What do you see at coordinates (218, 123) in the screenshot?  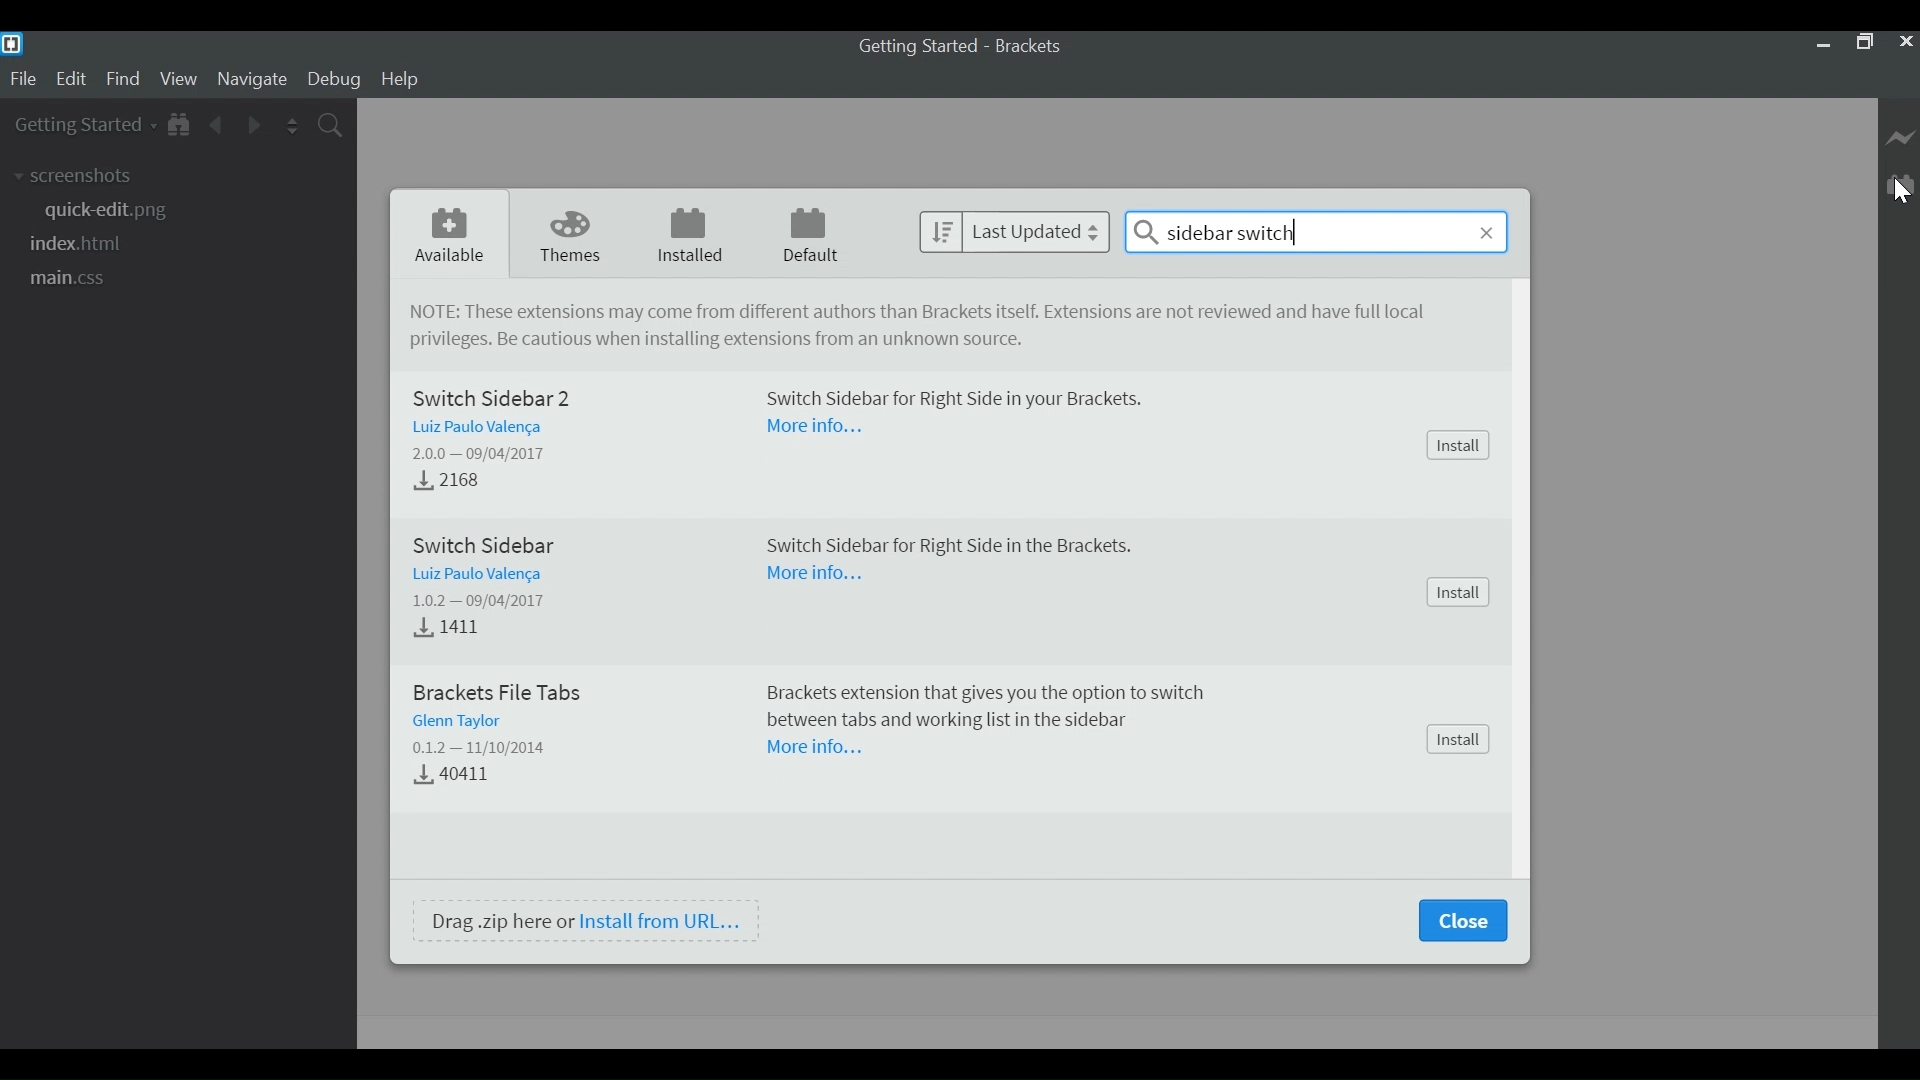 I see `Navigate Back` at bounding box center [218, 123].